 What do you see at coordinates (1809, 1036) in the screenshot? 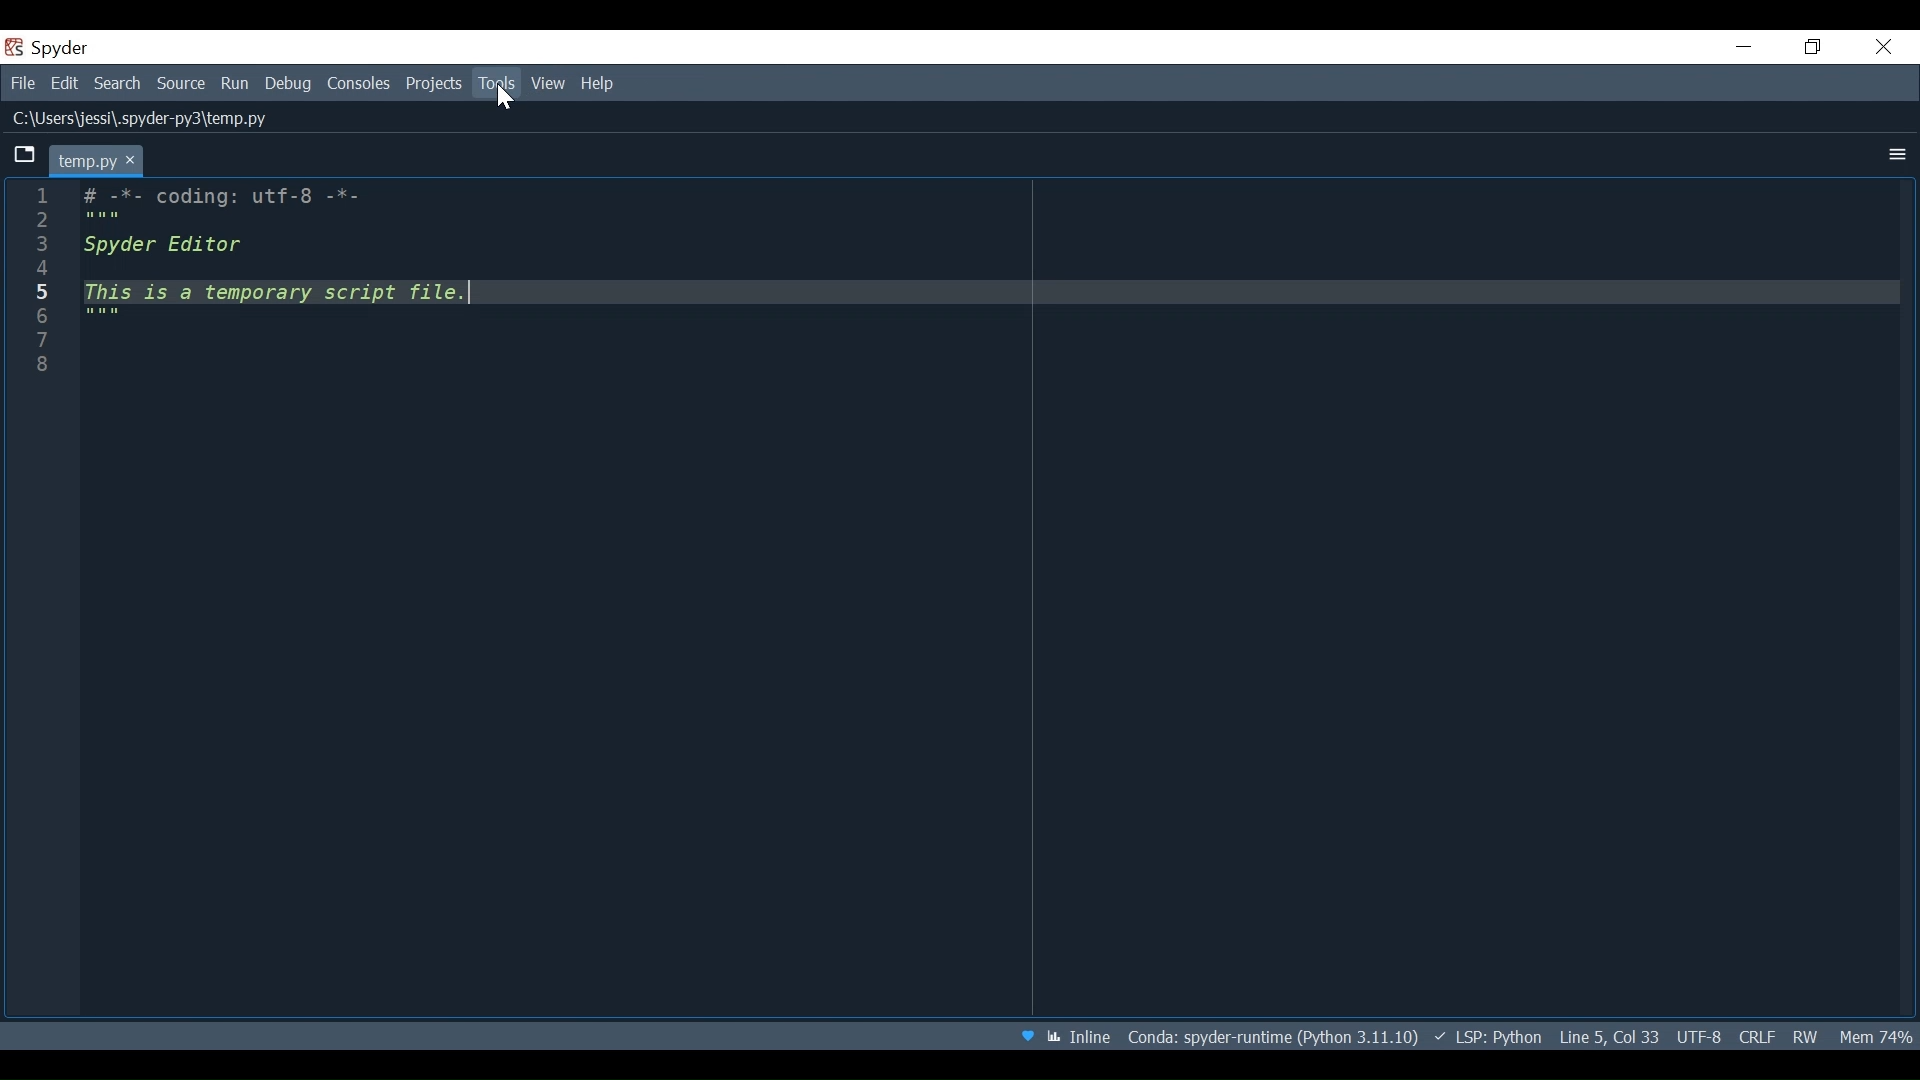
I see `File Permission` at bounding box center [1809, 1036].